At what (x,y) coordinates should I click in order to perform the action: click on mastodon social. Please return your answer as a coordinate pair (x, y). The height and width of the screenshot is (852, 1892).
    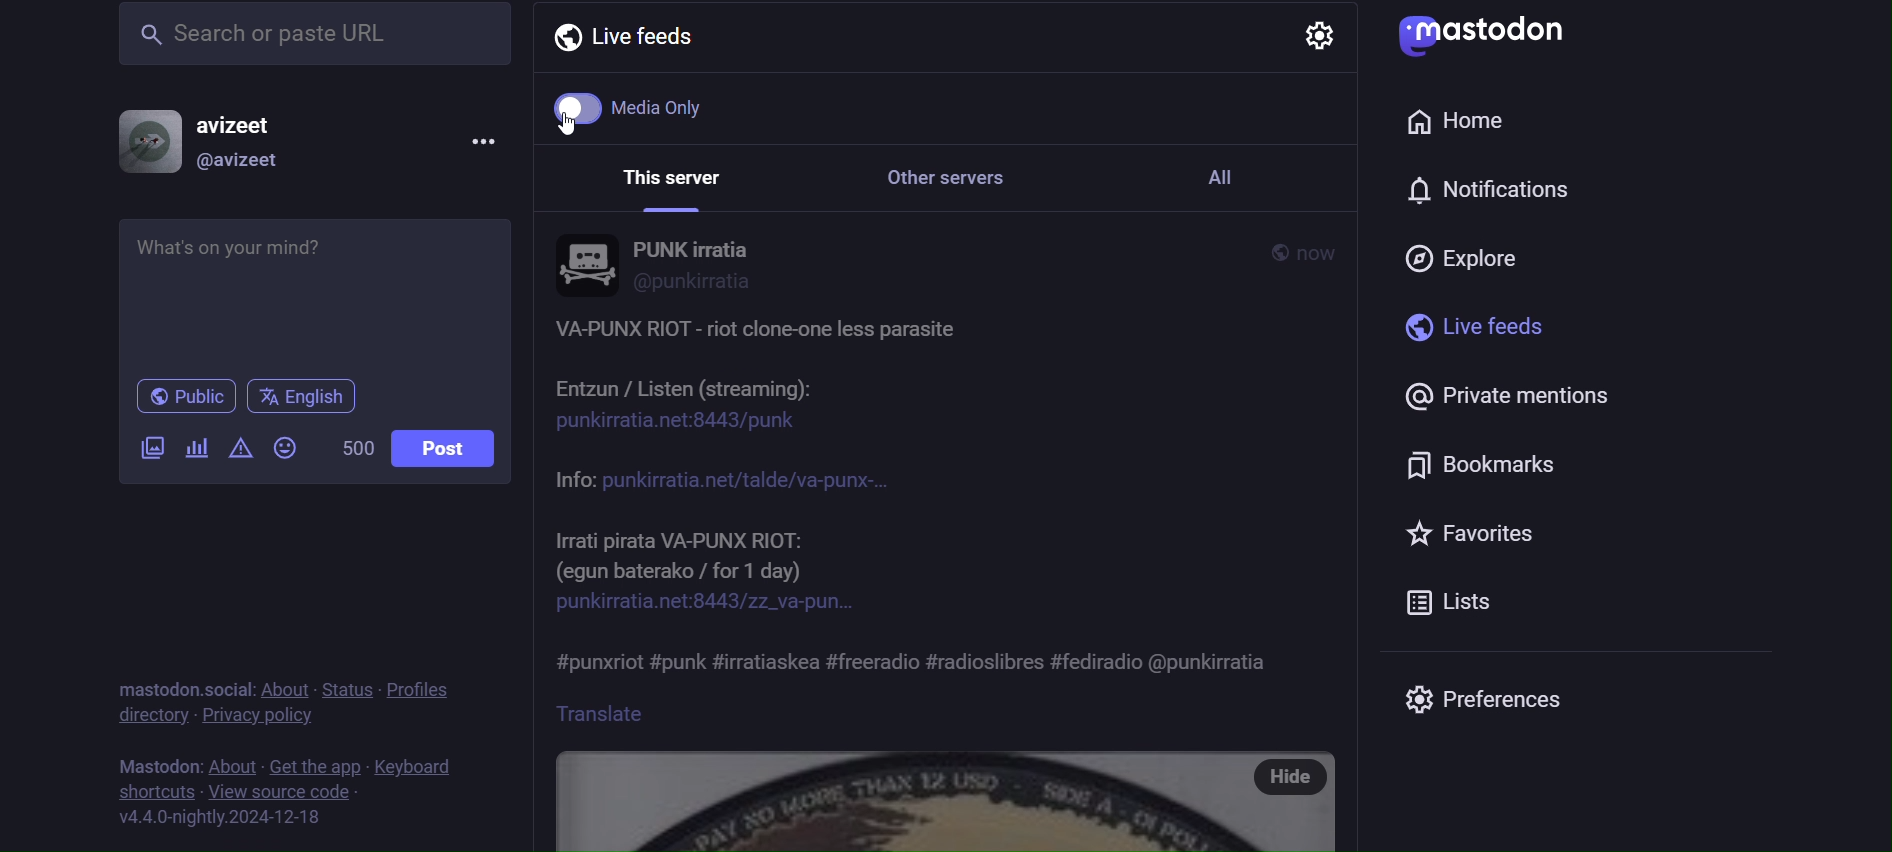
    Looking at the image, I should click on (175, 680).